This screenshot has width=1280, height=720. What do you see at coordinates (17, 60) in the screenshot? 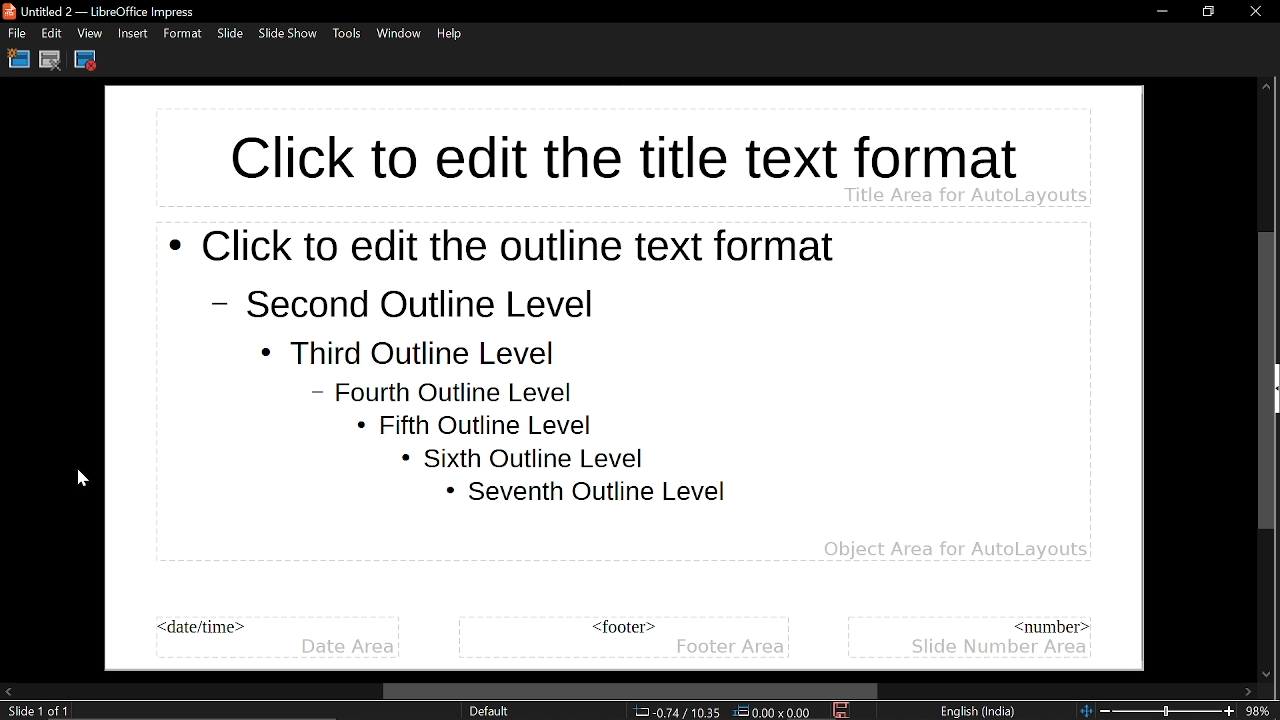
I see `New Master` at bounding box center [17, 60].